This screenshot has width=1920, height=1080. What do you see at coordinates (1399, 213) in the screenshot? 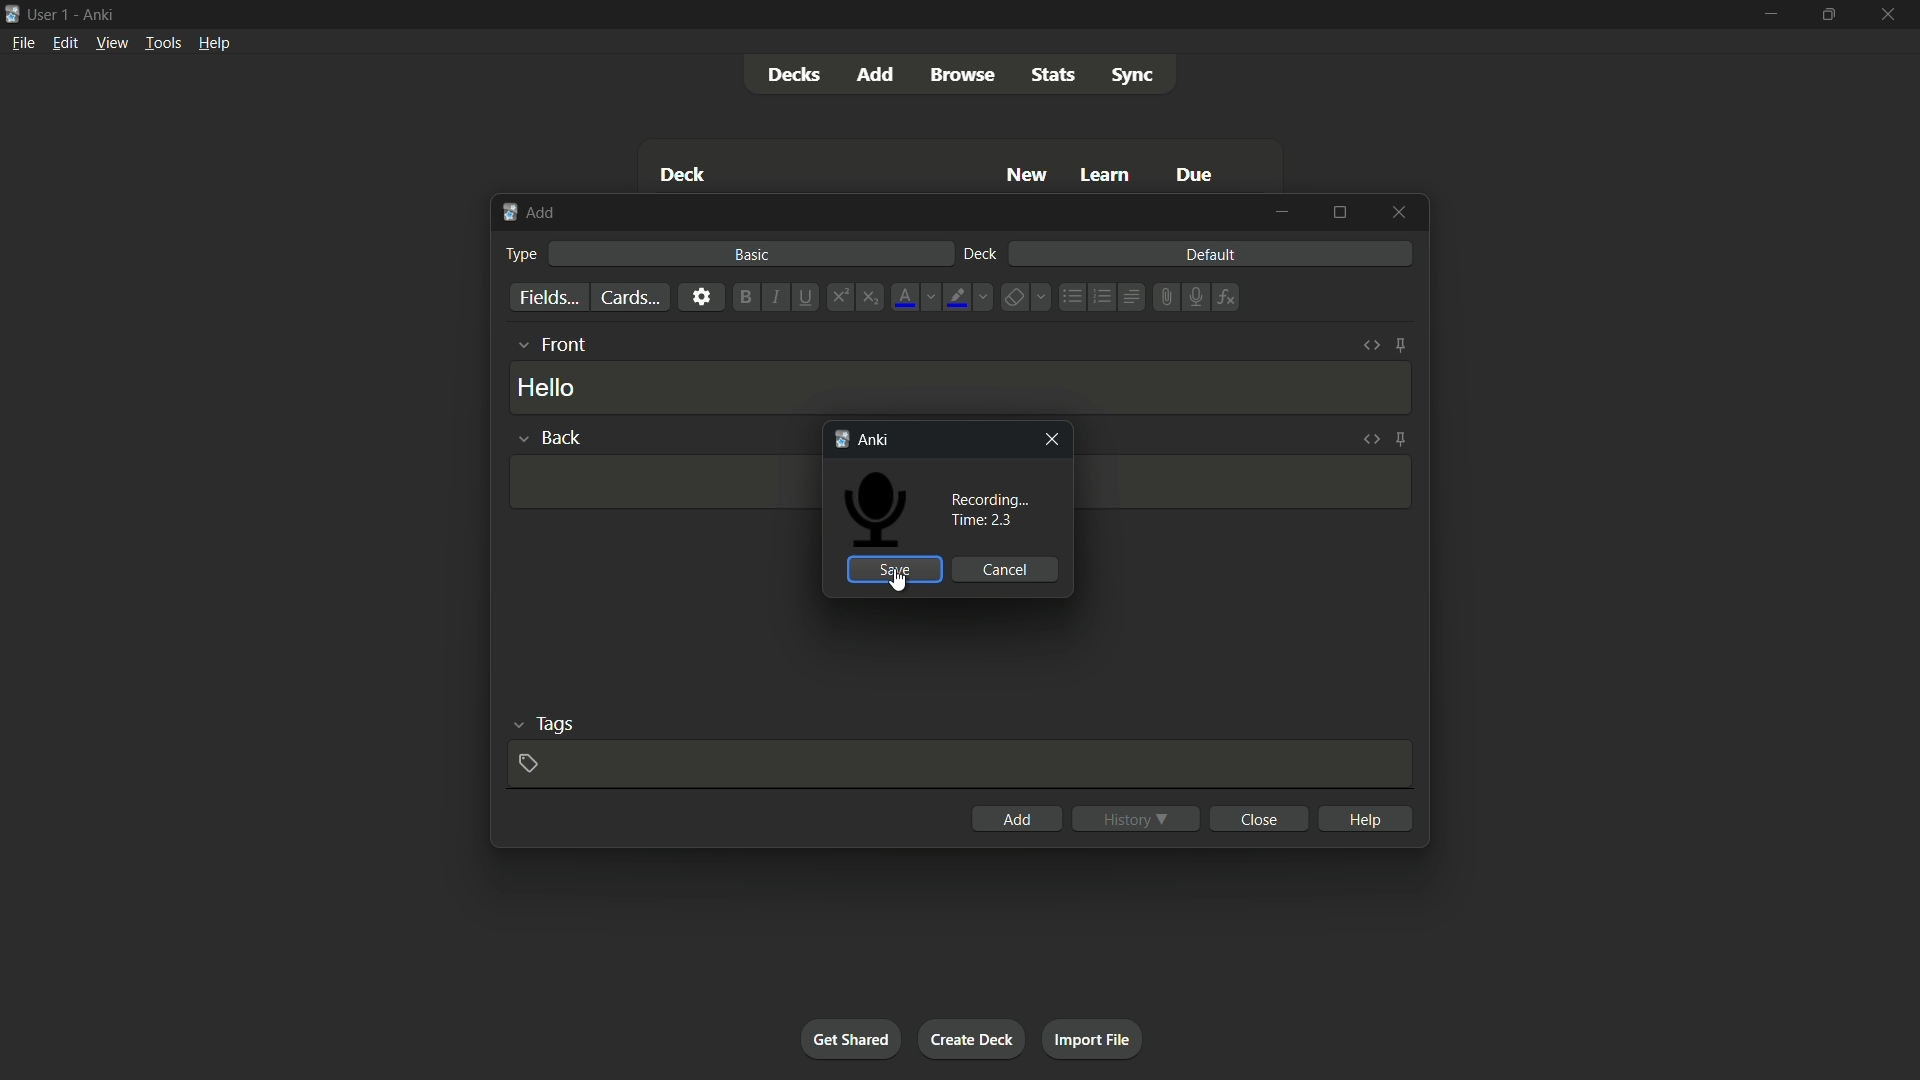
I see `close window` at bounding box center [1399, 213].